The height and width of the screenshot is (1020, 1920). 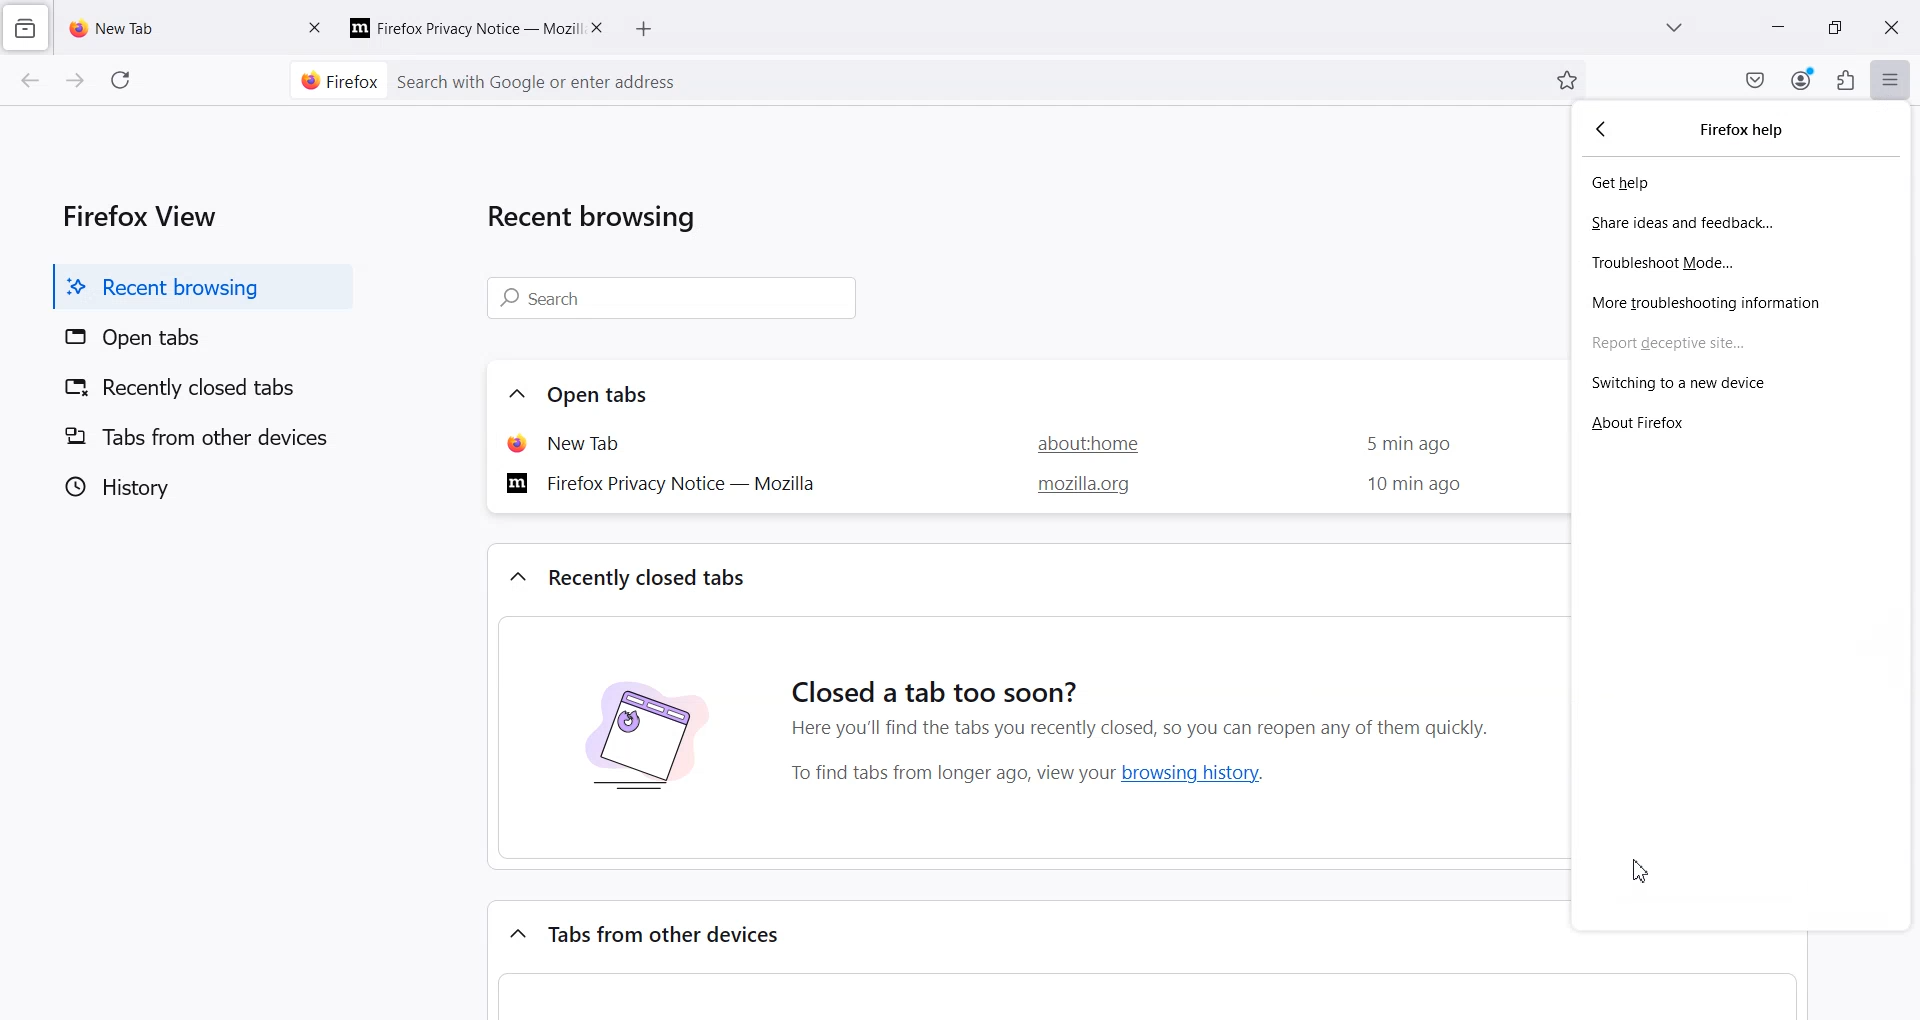 What do you see at coordinates (196, 436) in the screenshot?
I see `Tabs from other devices` at bounding box center [196, 436].